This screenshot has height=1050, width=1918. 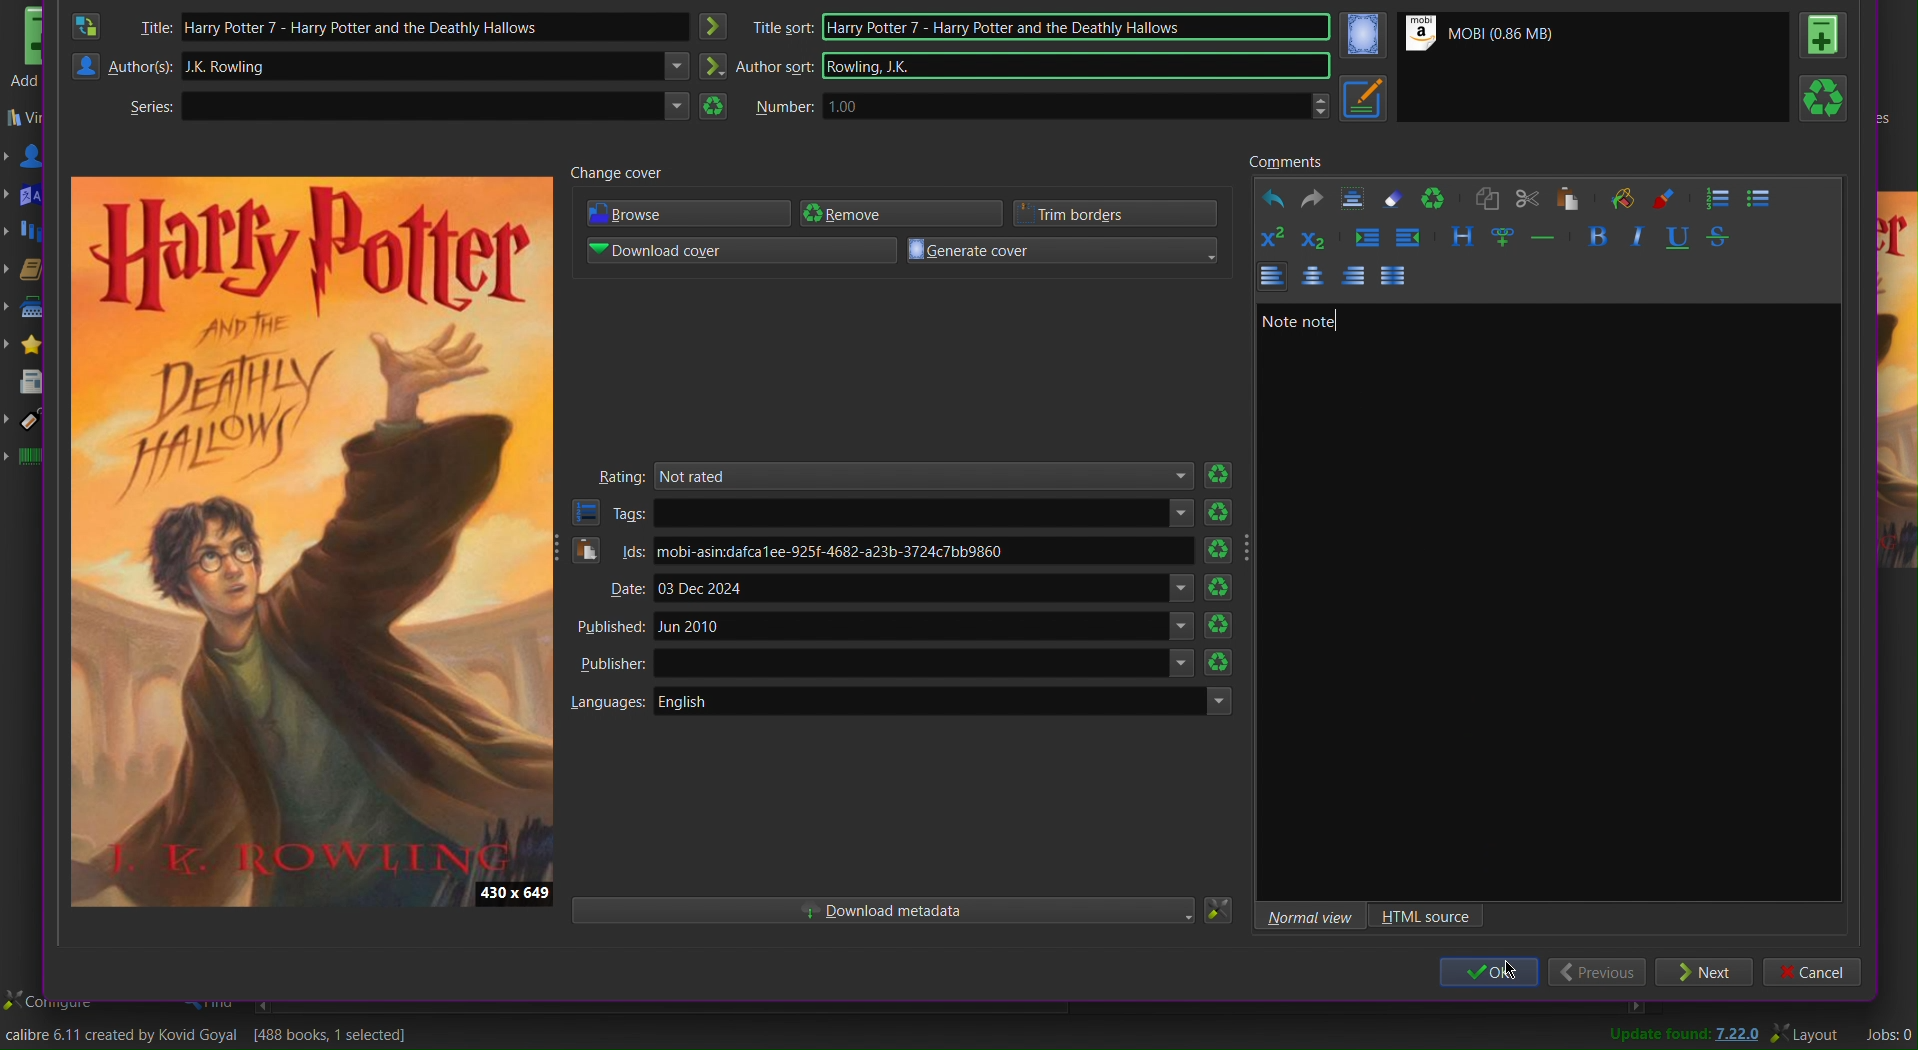 What do you see at coordinates (1530, 198) in the screenshot?
I see `Cut` at bounding box center [1530, 198].